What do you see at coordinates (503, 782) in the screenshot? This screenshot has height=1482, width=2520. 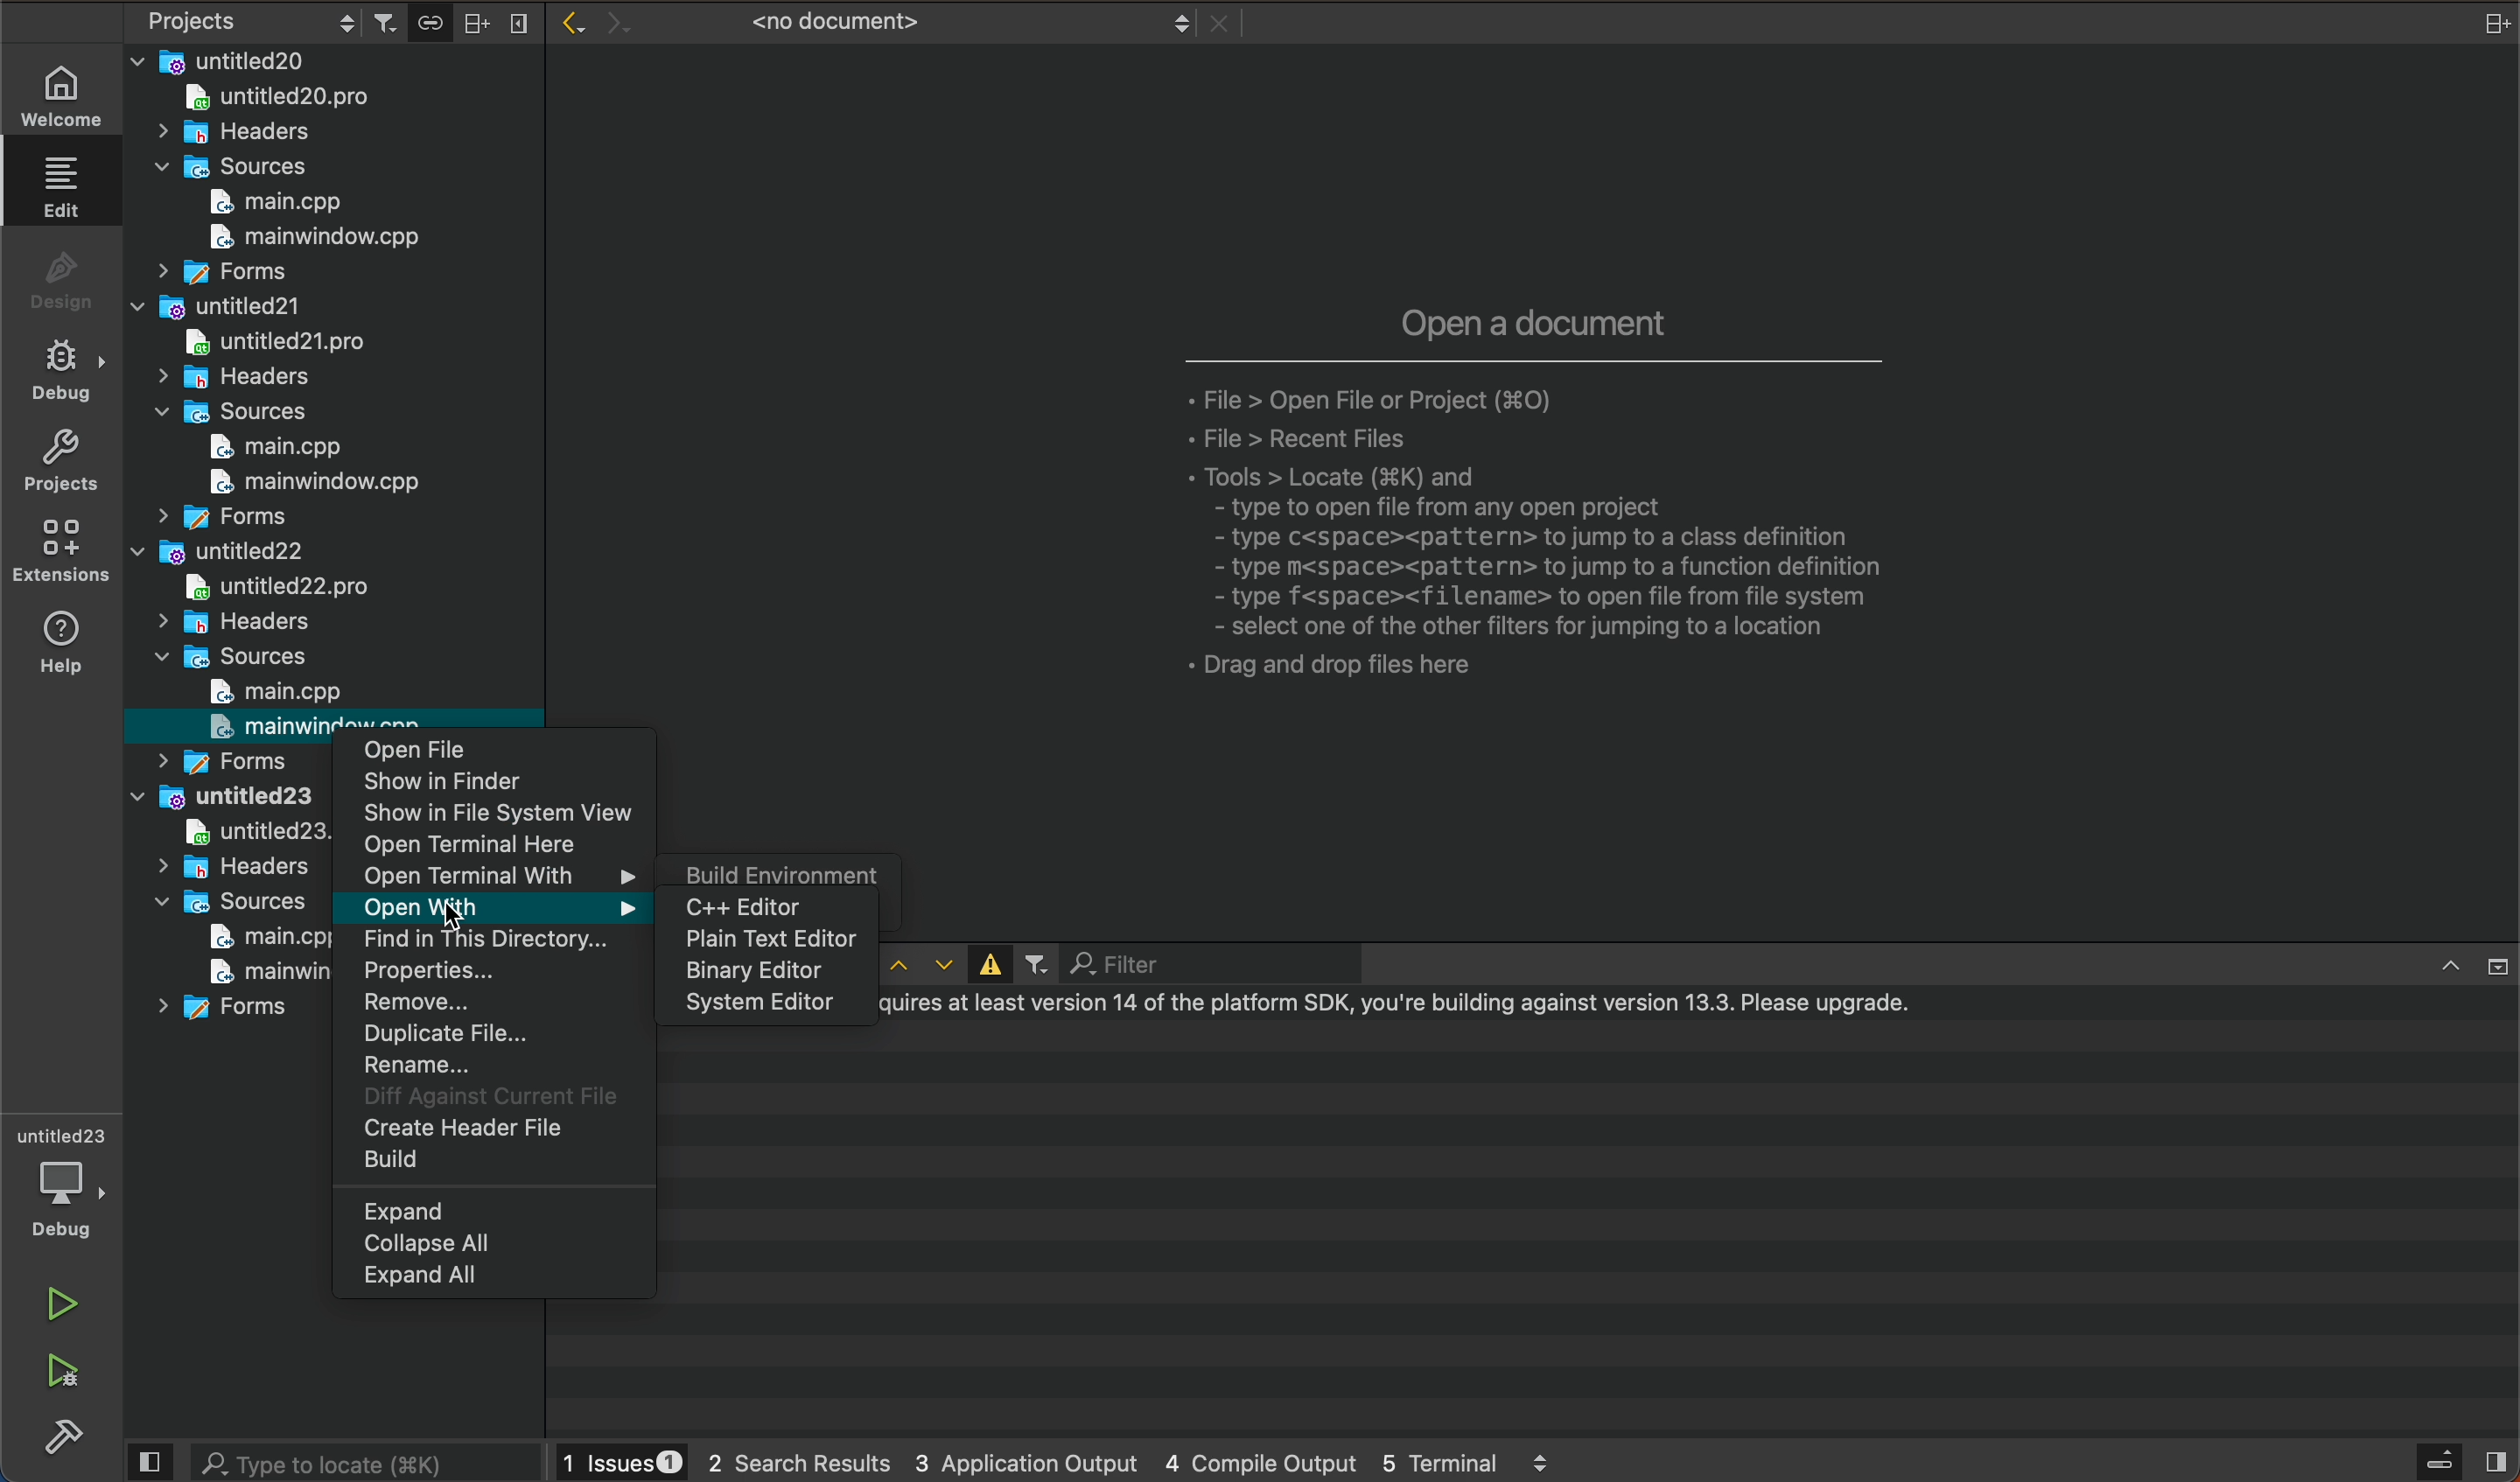 I see `show` at bounding box center [503, 782].